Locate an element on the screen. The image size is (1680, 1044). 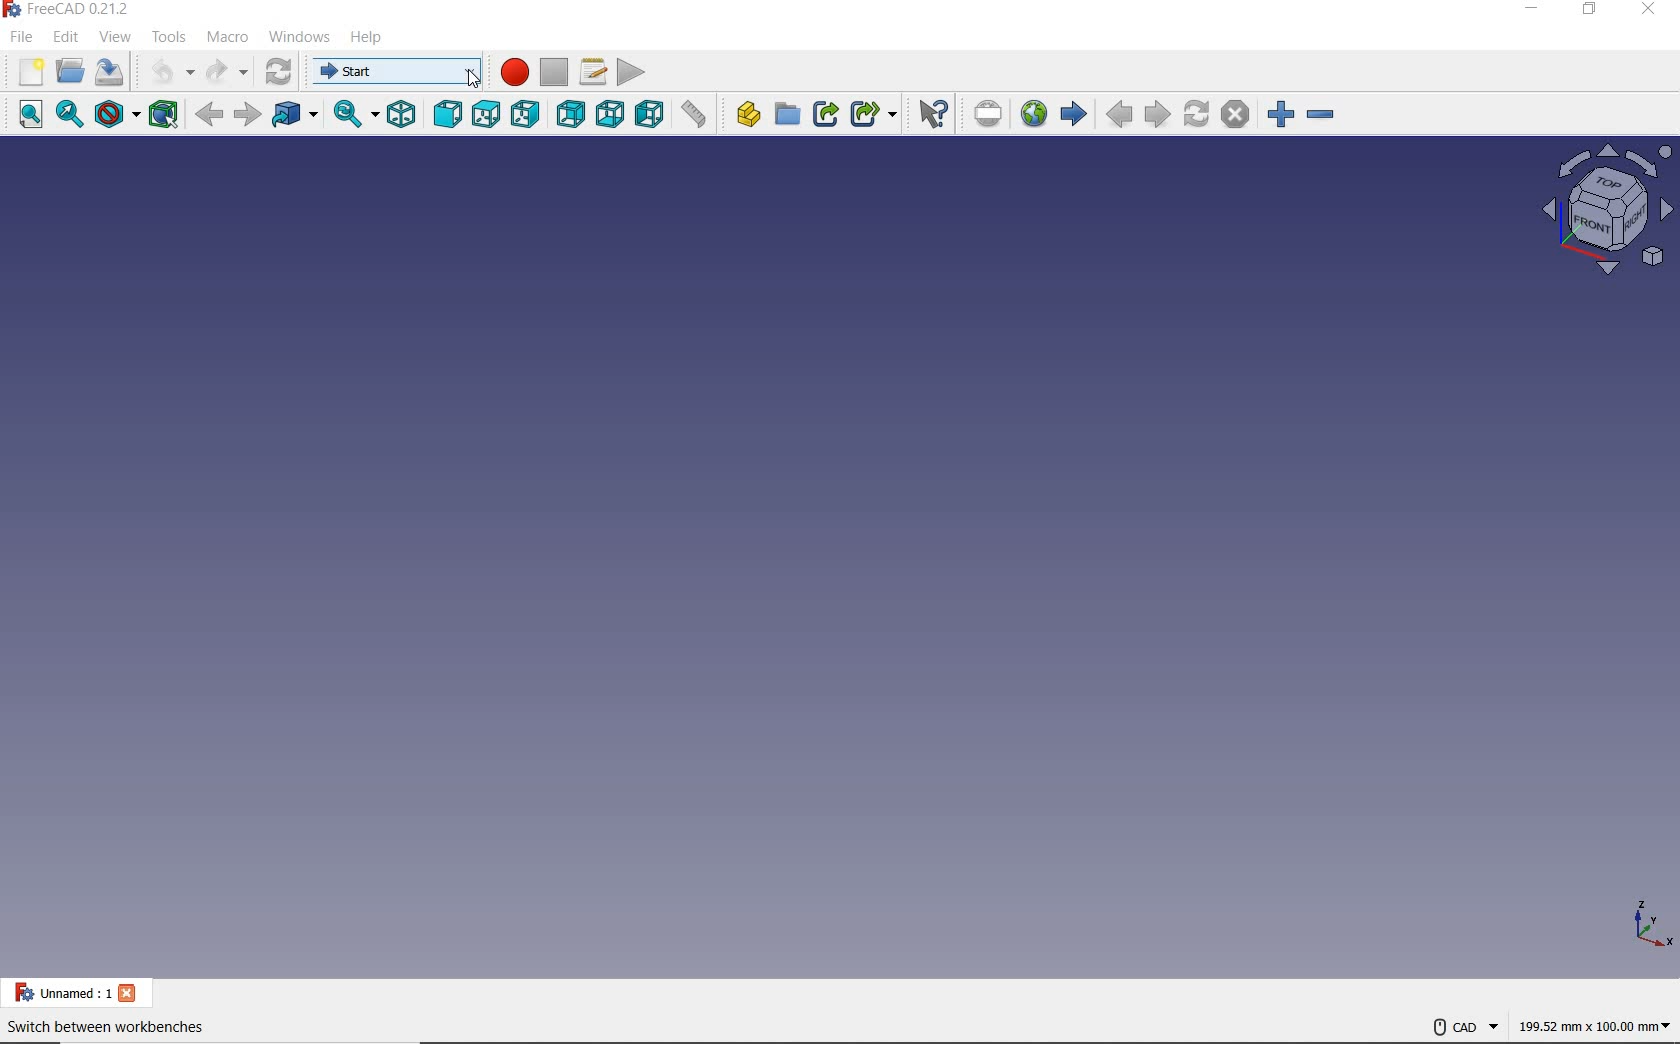
RIGHT is located at coordinates (525, 116).